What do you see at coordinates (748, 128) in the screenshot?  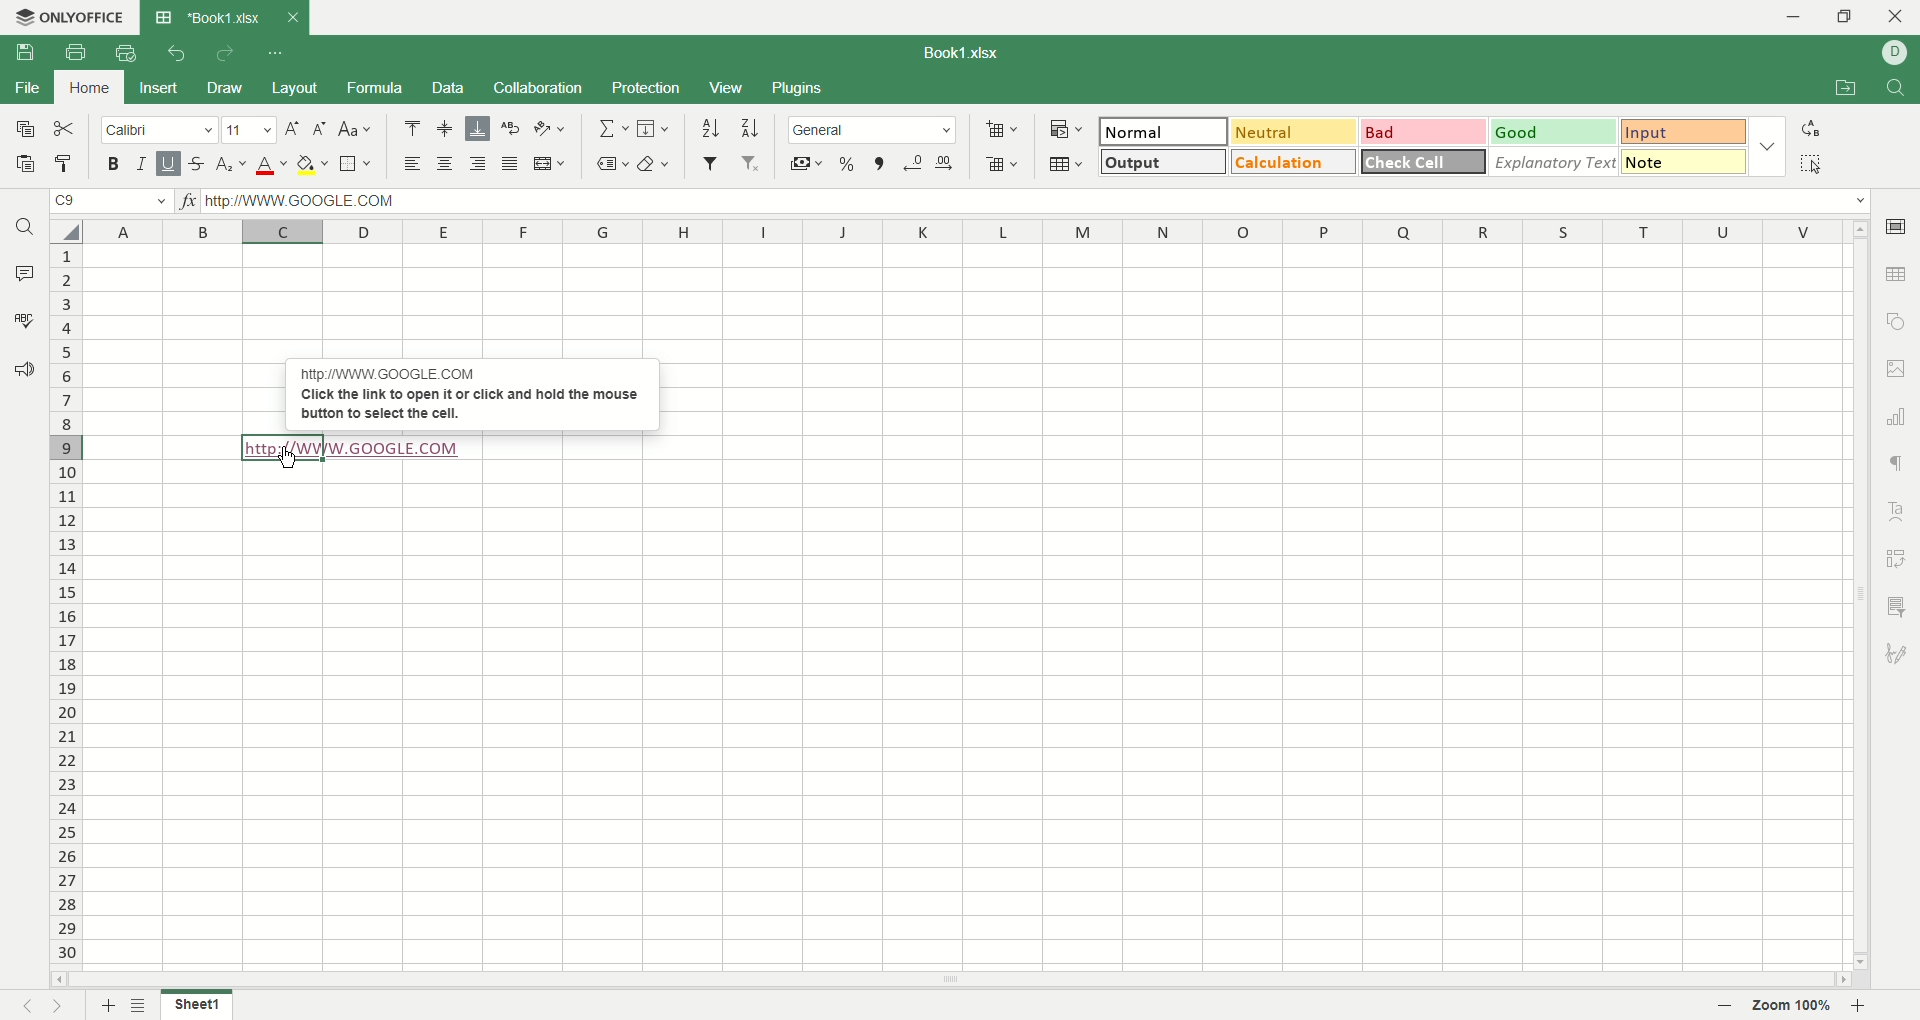 I see `sort descending` at bounding box center [748, 128].